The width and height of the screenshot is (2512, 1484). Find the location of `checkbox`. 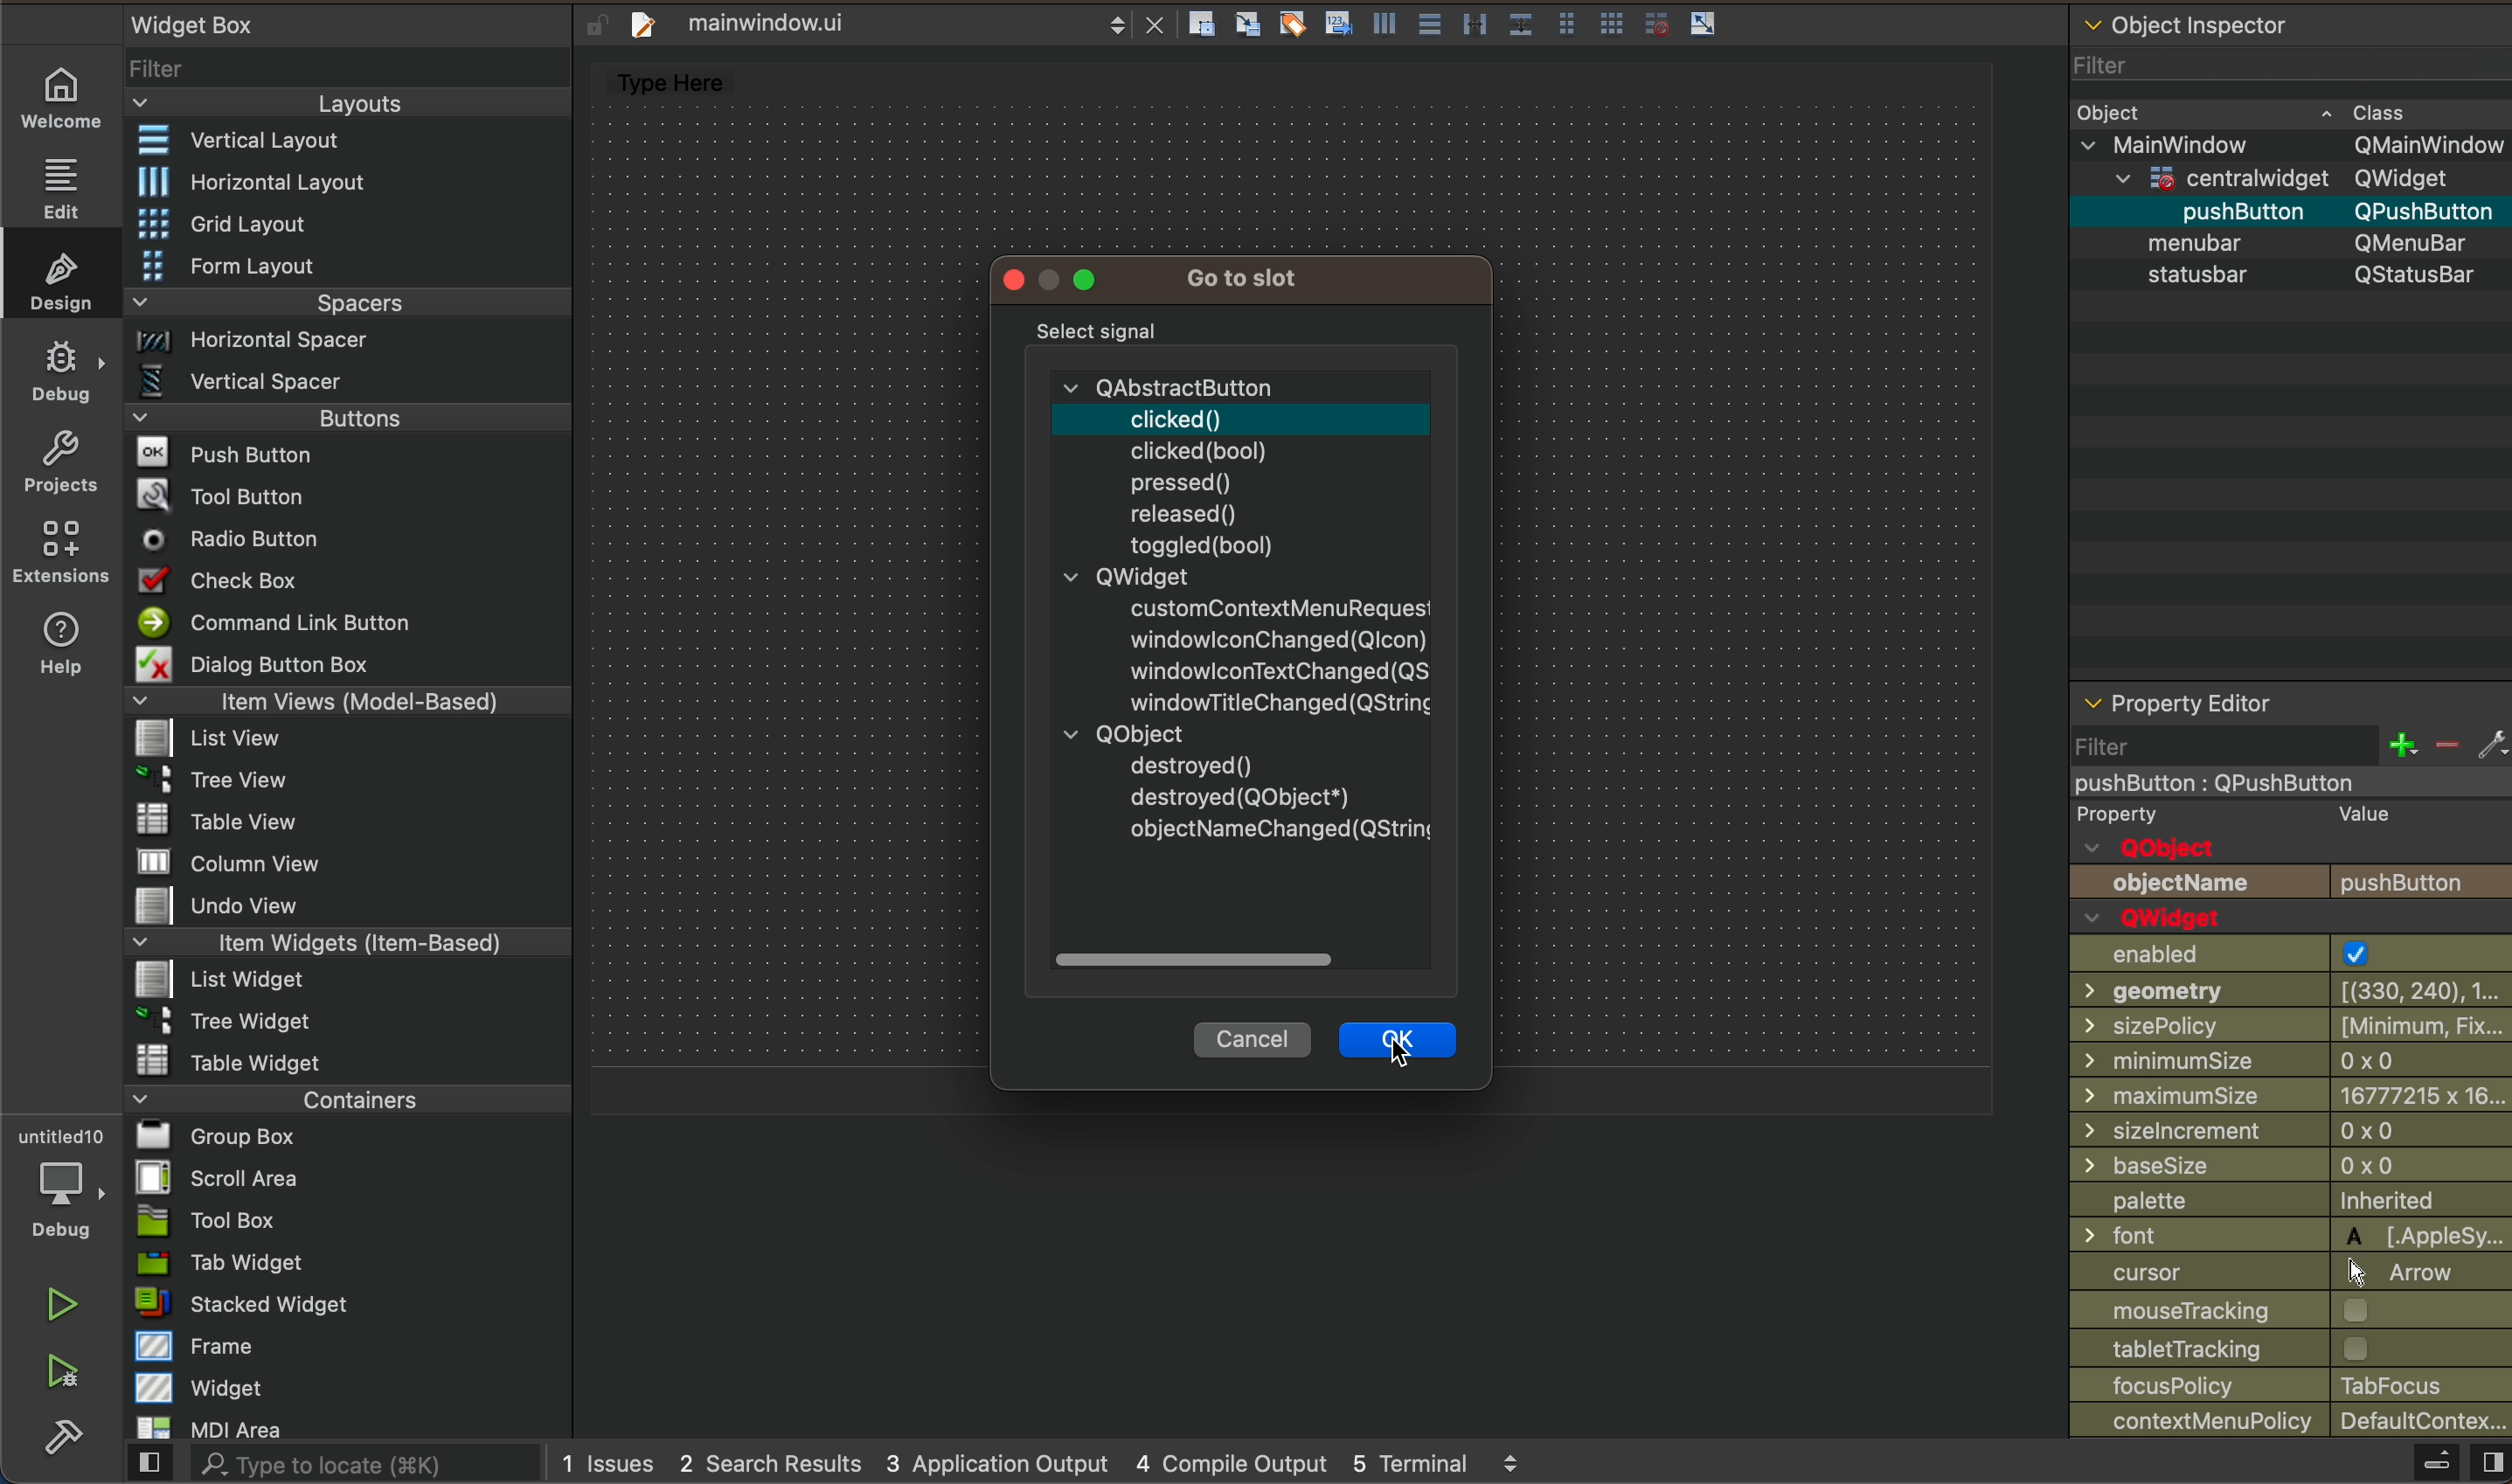

checkbox is located at coordinates (350, 583).